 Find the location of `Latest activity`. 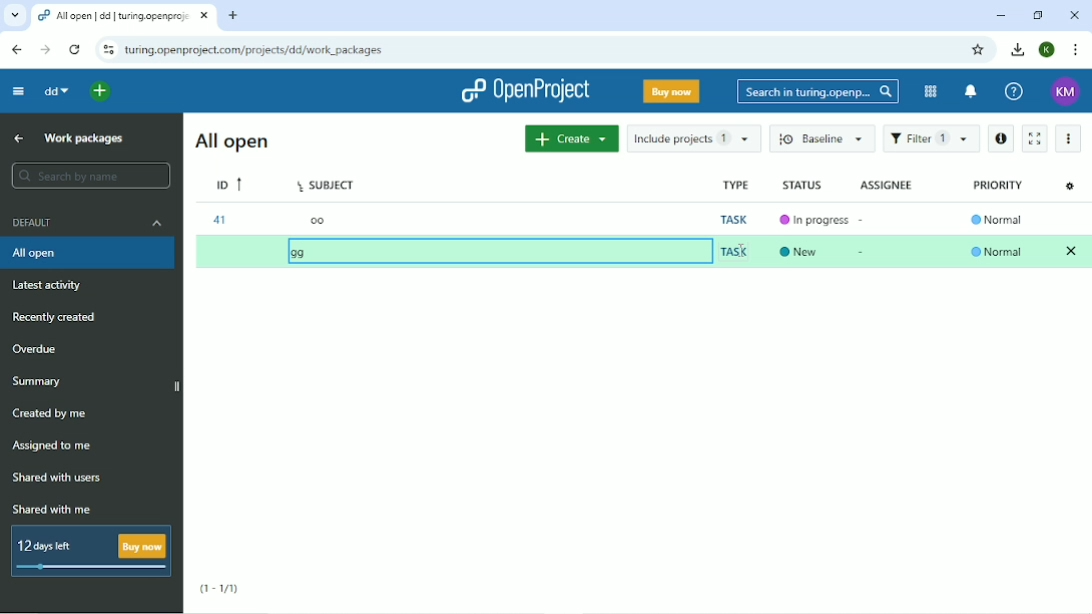

Latest activity is located at coordinates (53, 286).